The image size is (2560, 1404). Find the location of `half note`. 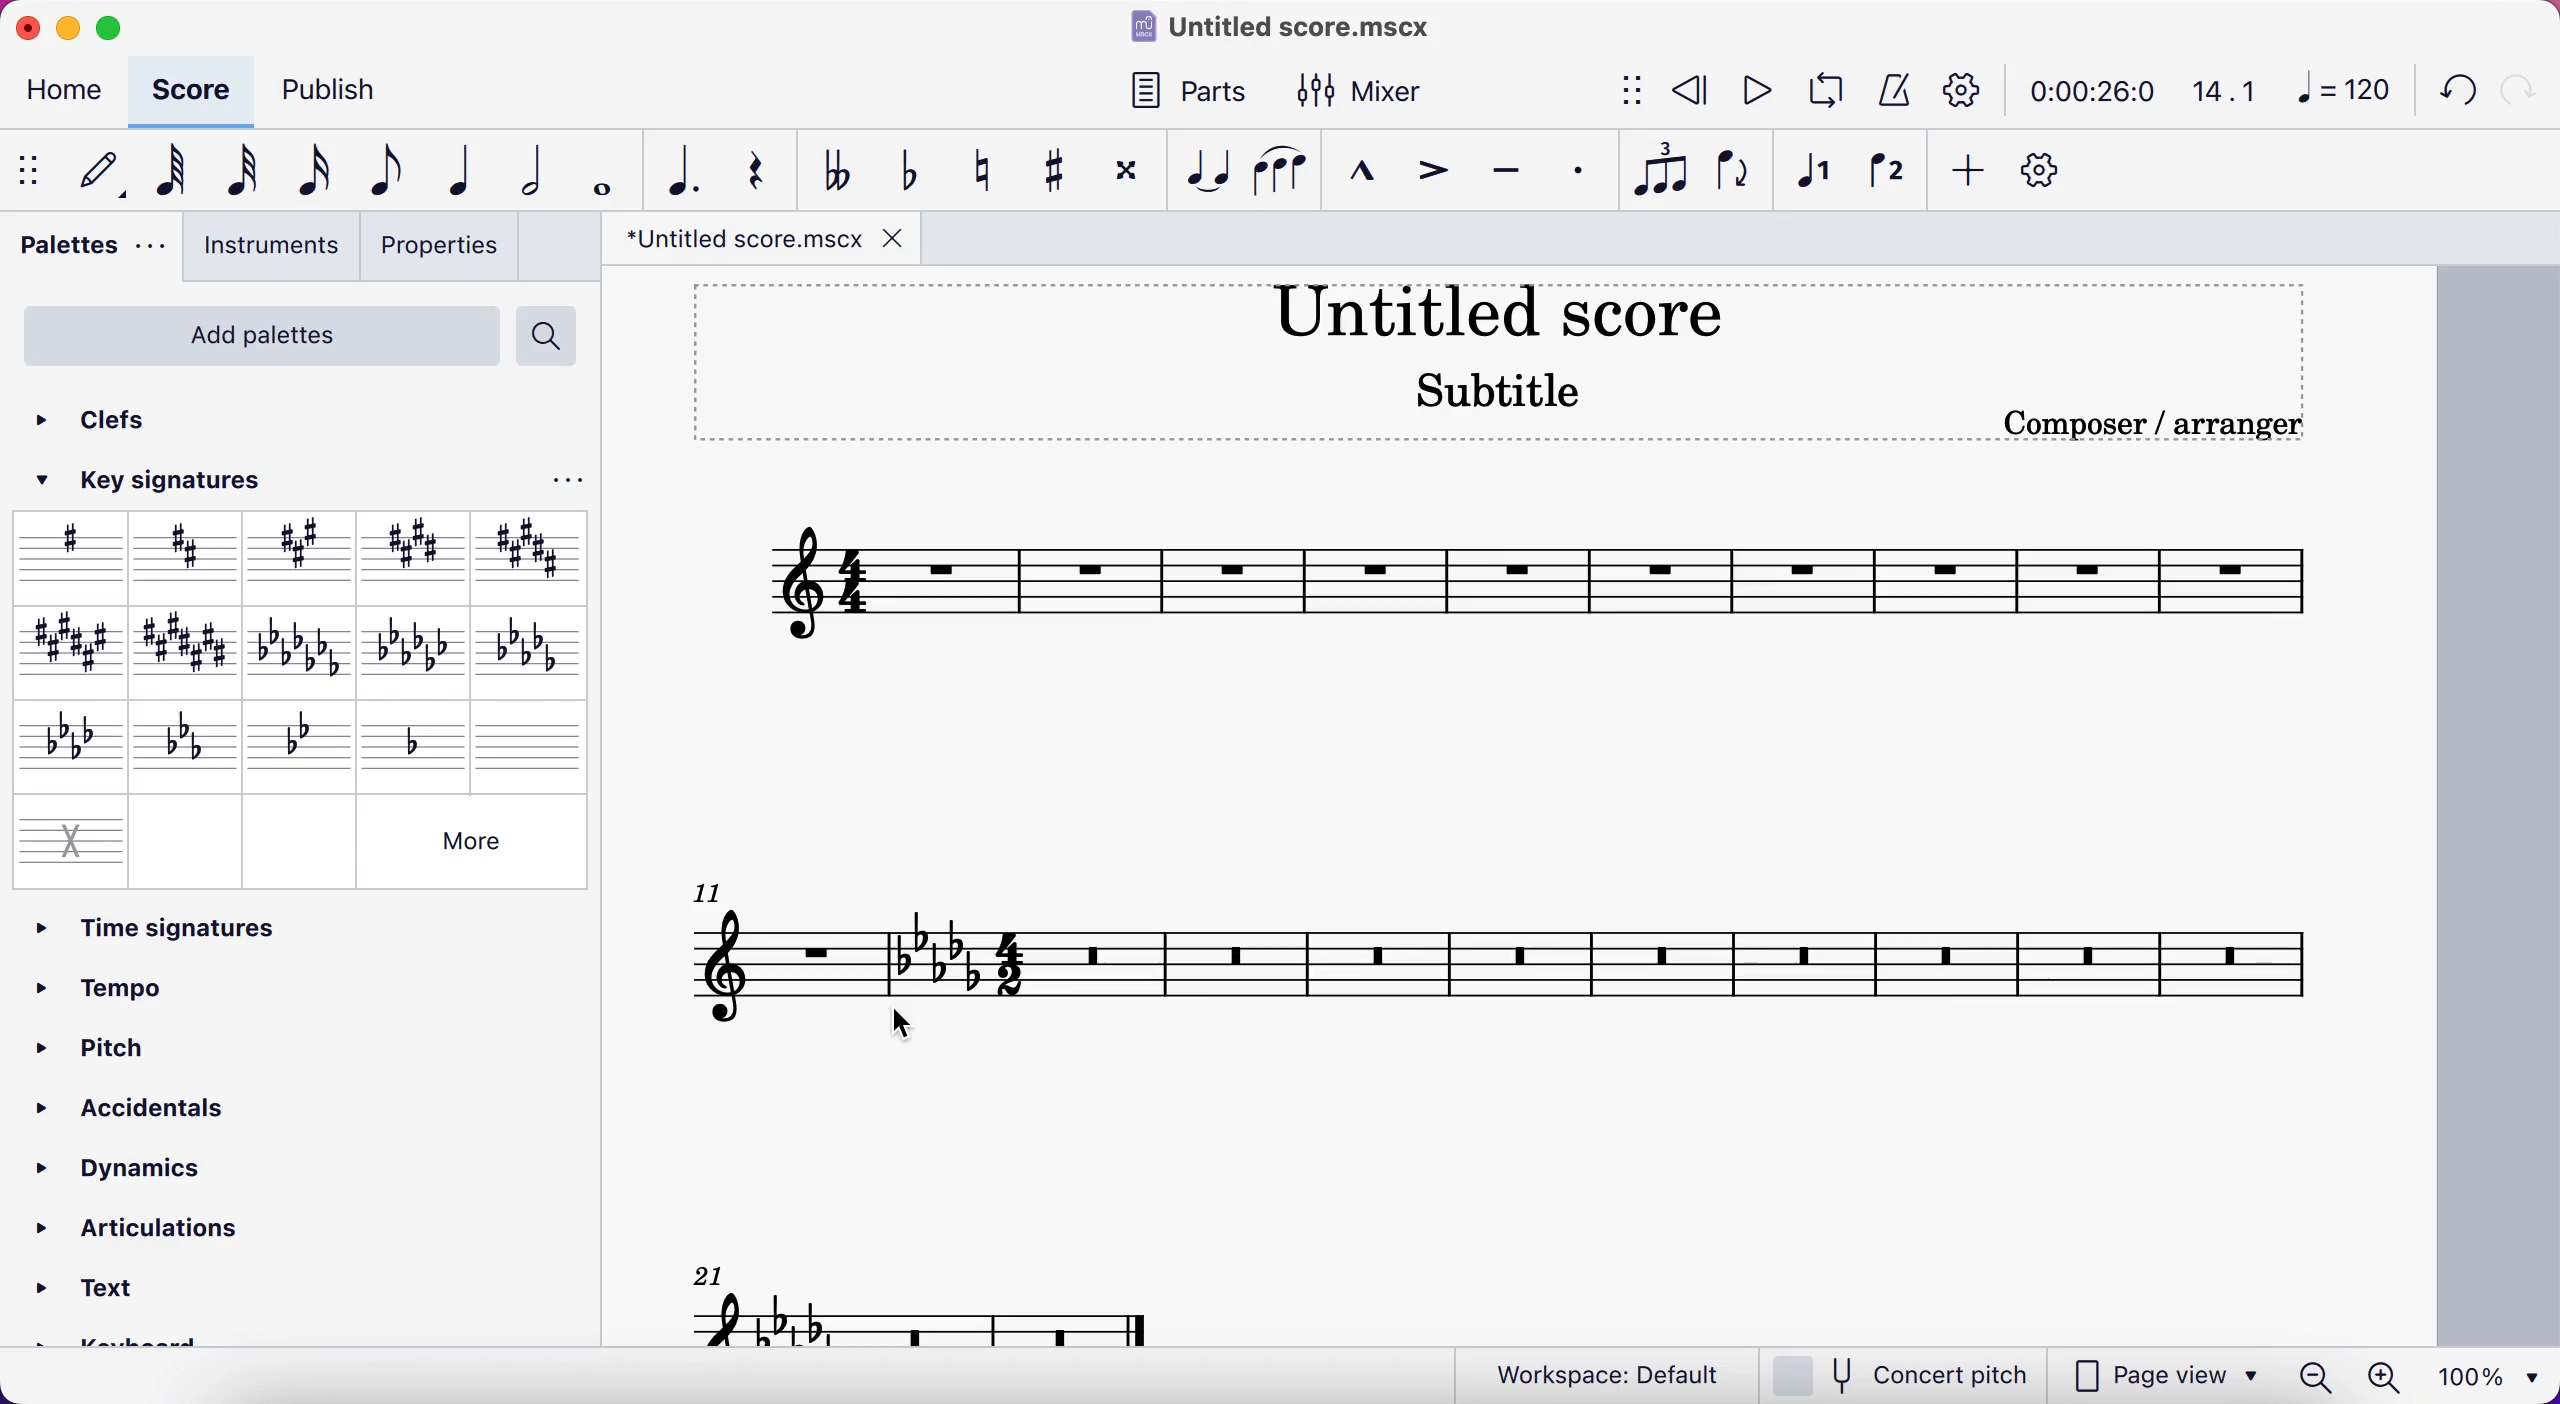

half note is located at coordinates (538, 166).